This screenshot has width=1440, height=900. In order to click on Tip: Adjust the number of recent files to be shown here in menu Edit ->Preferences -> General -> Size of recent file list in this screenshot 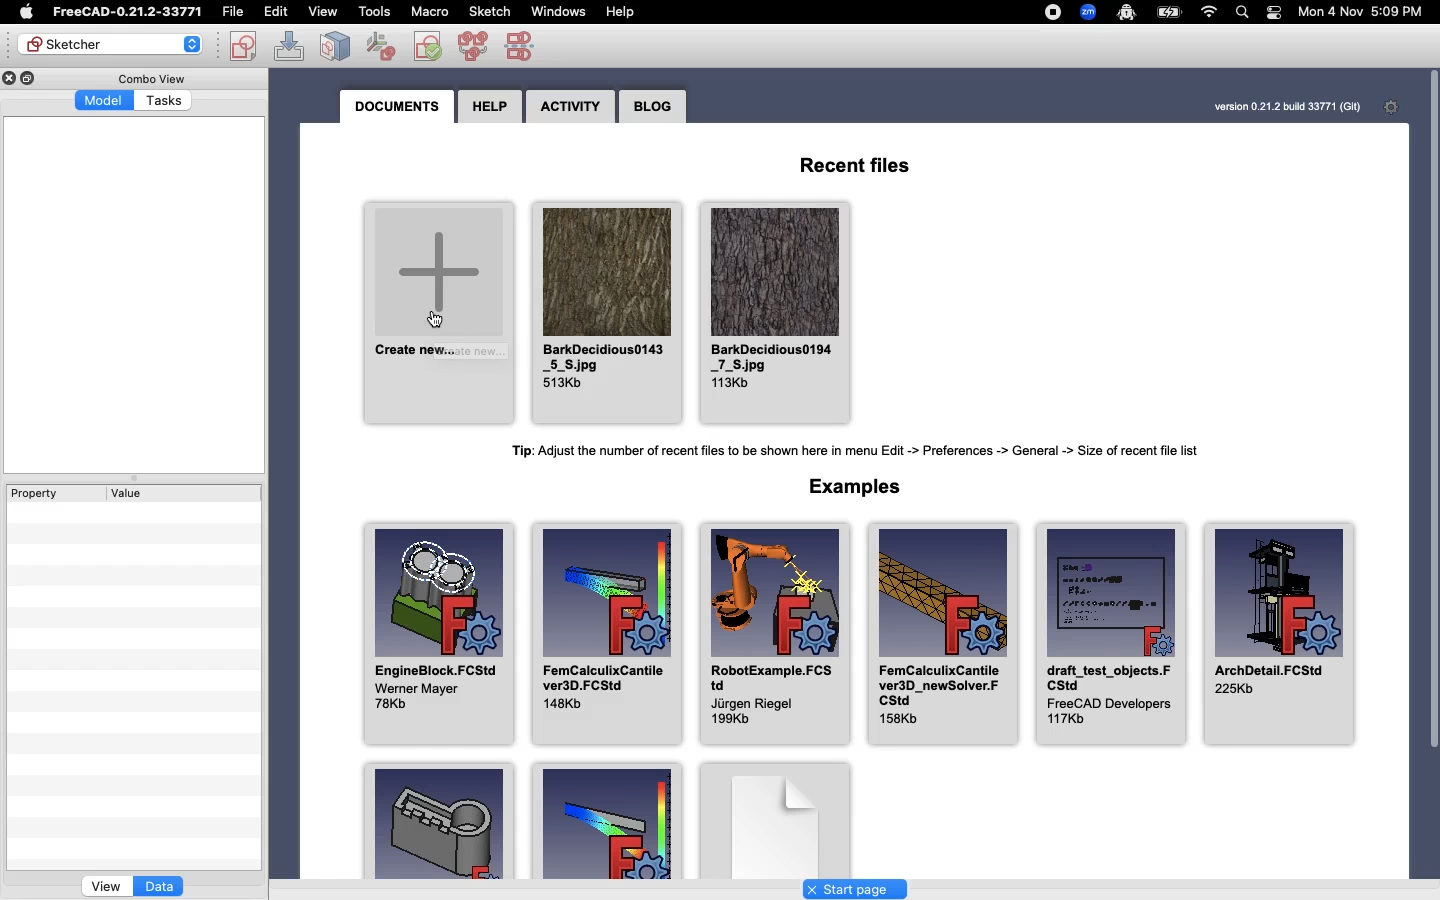, I will do `click(843, 449)`.